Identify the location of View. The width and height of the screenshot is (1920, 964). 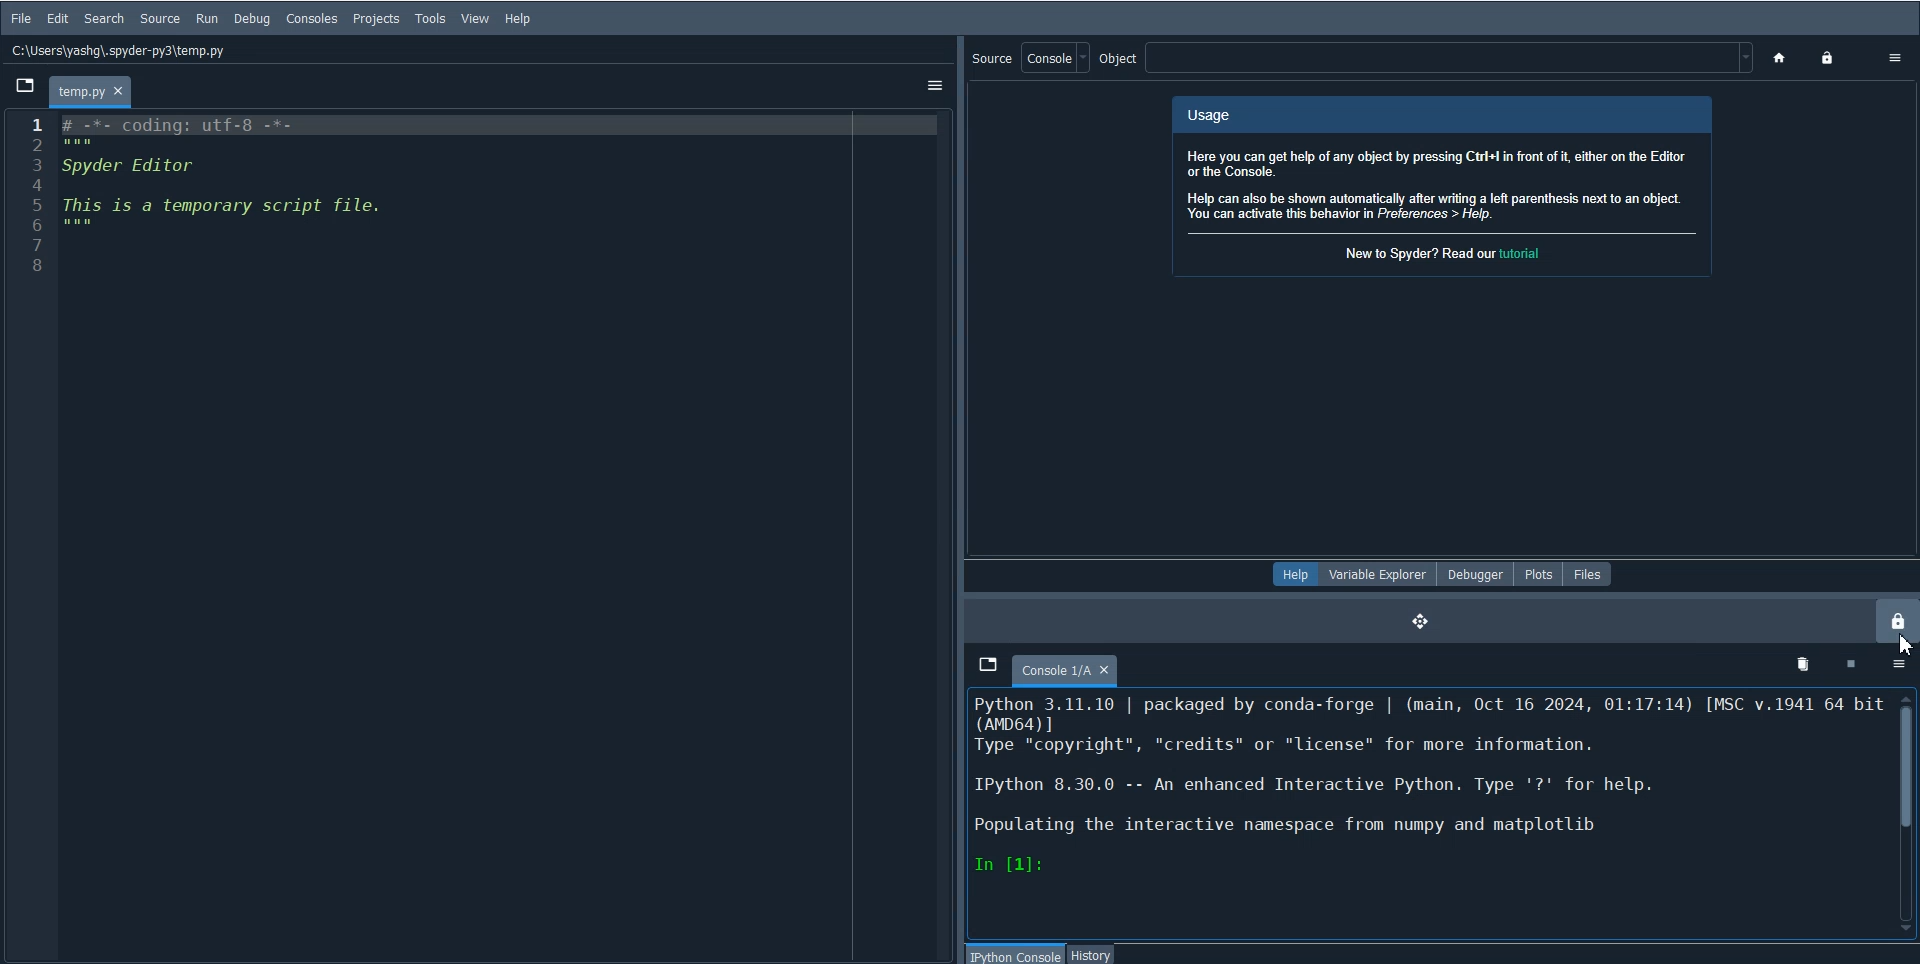
(476, 19).